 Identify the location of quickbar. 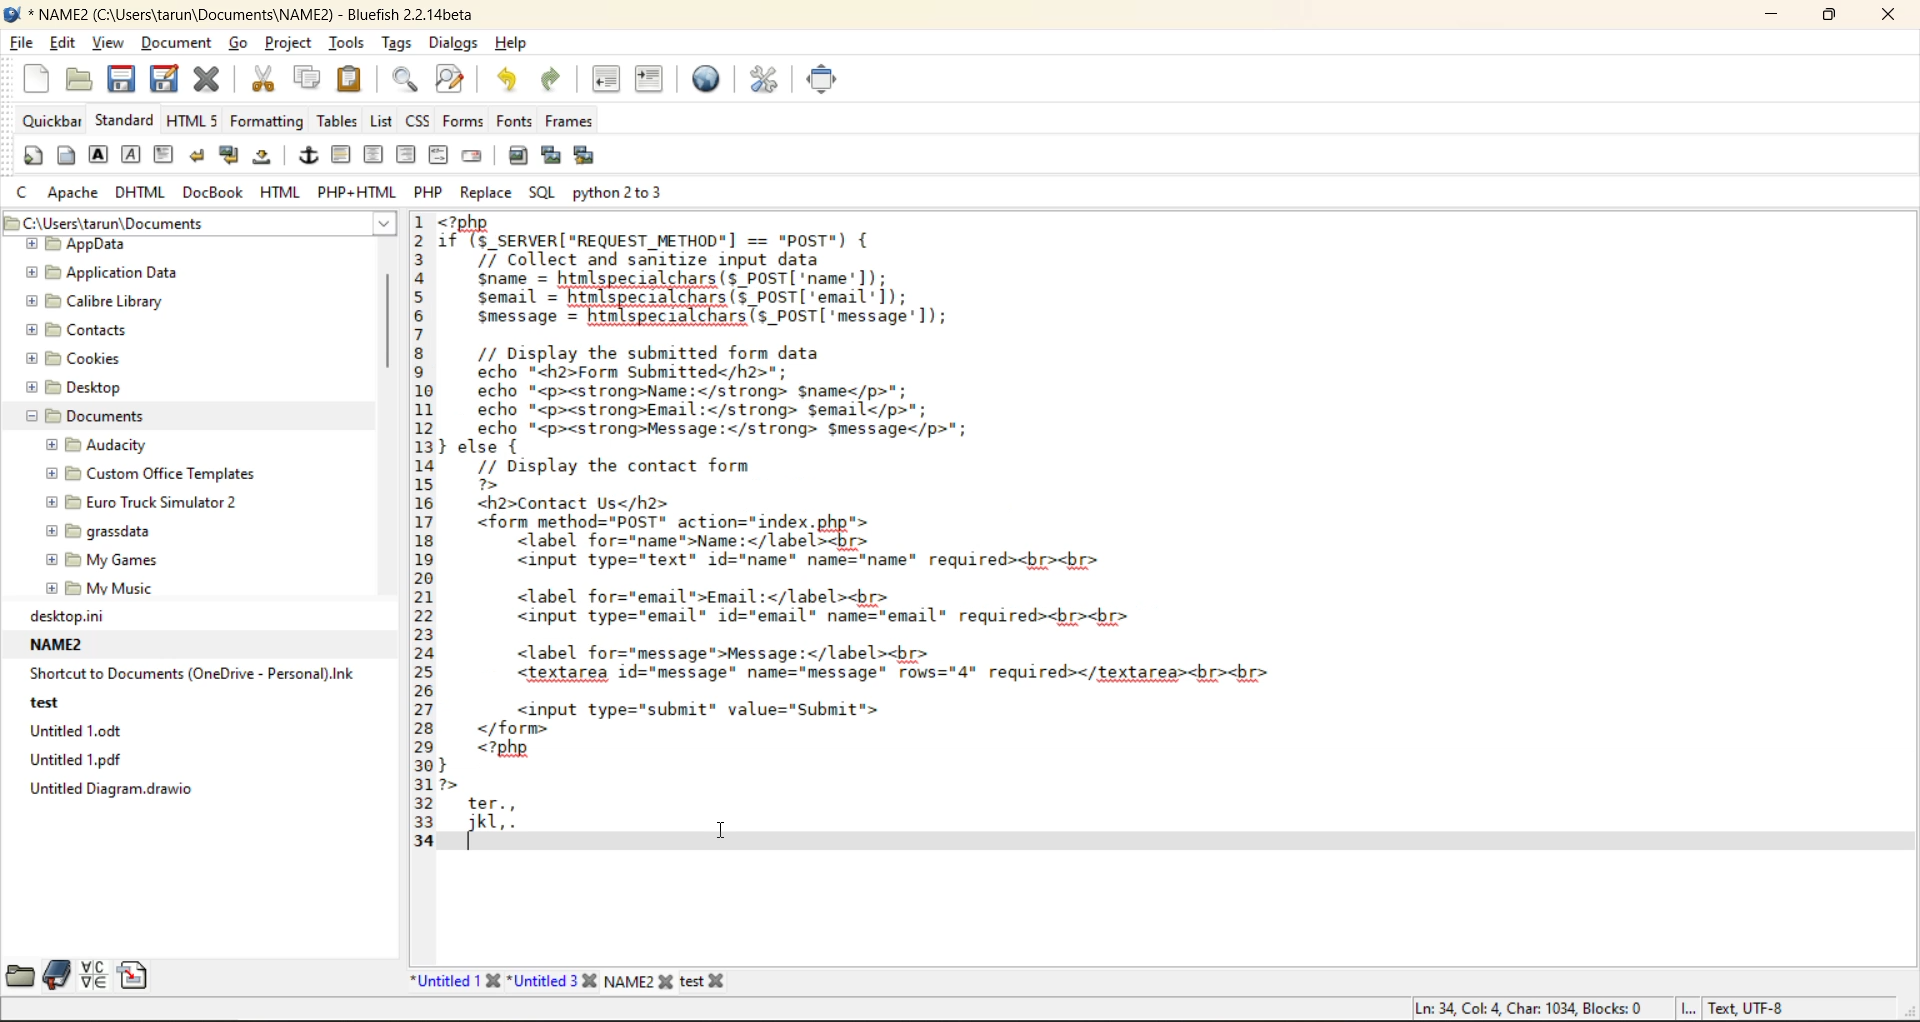
(55, 121).